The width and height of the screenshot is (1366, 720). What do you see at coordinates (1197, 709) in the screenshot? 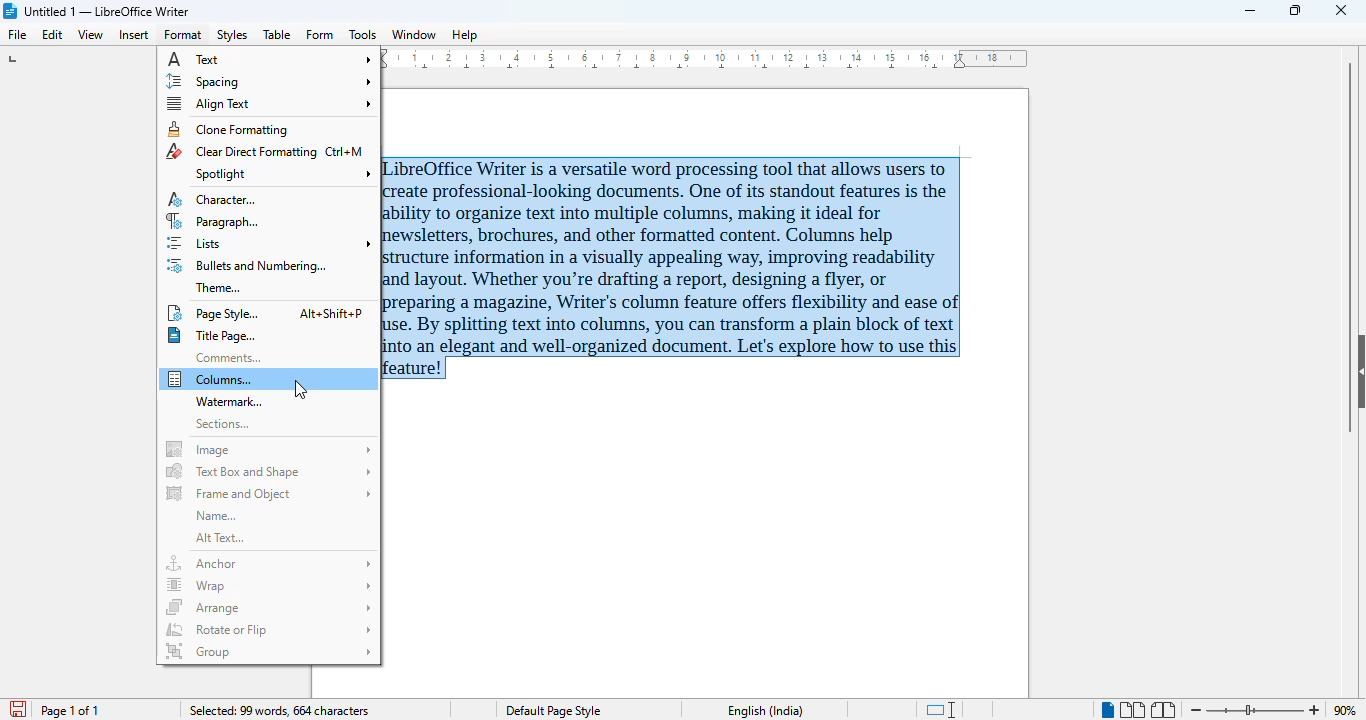
I see `zoom out` at bounding box center [1197, 709].